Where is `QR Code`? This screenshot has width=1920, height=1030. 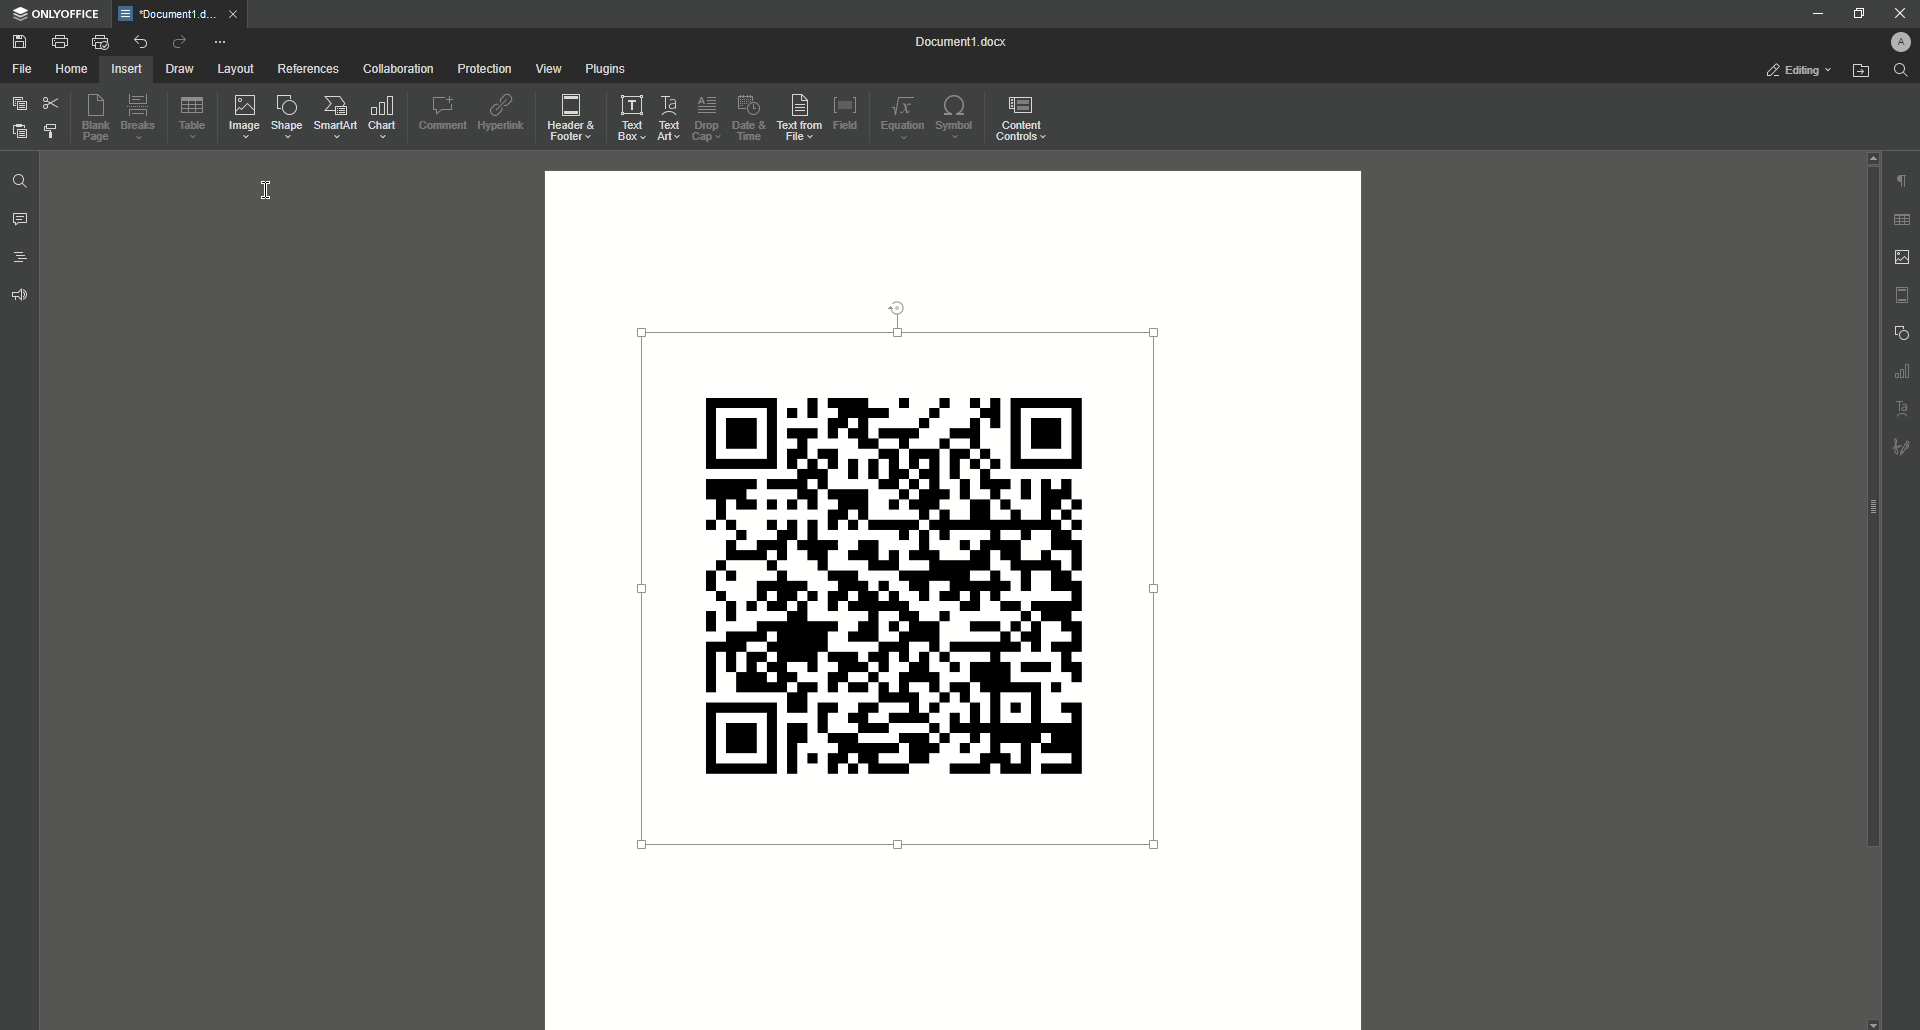 QR Code is located at coordinates (910, 582).